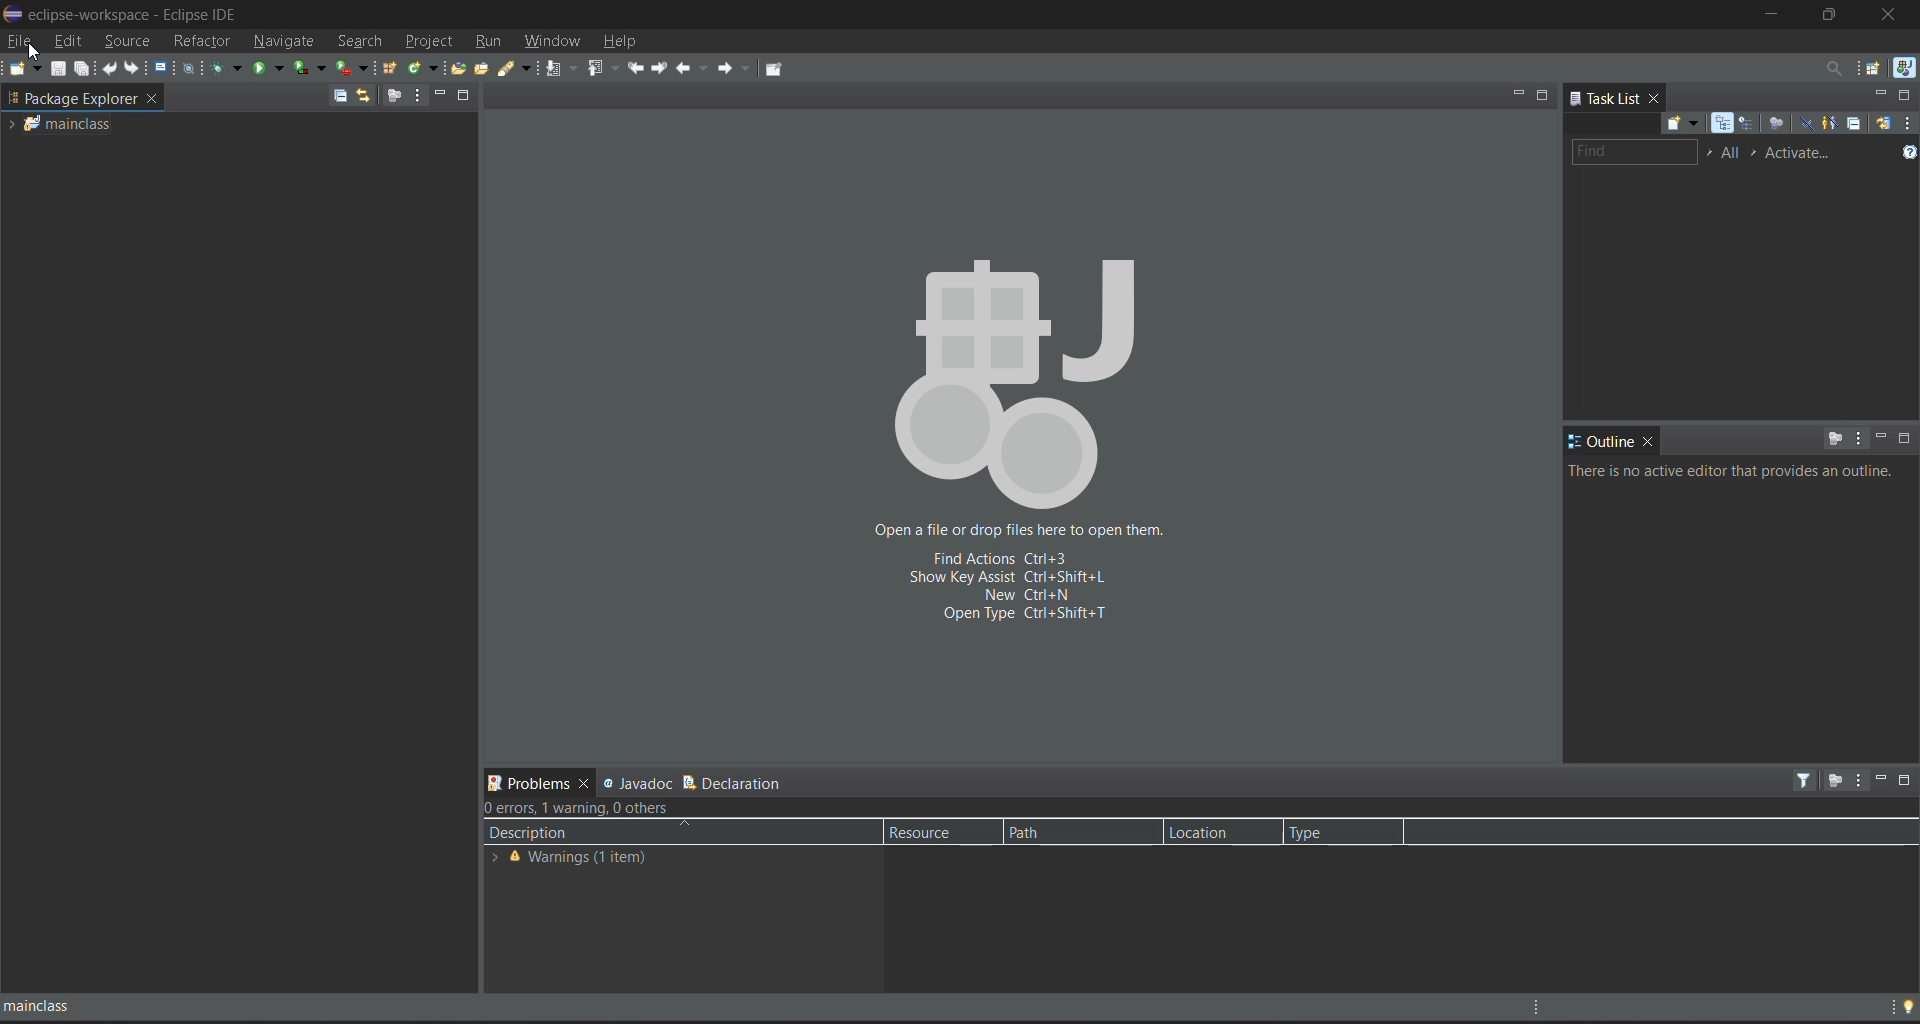  What do you see at coordinates (1020, 440) in the screenshot?
I see `Open a file or drop files here to open them. Fixed actions Ctrl+3 Show key assist Ctrl+shift+l New Ctrl+N Open type ctrl+shift+T` at bounding box center [1020, 440].